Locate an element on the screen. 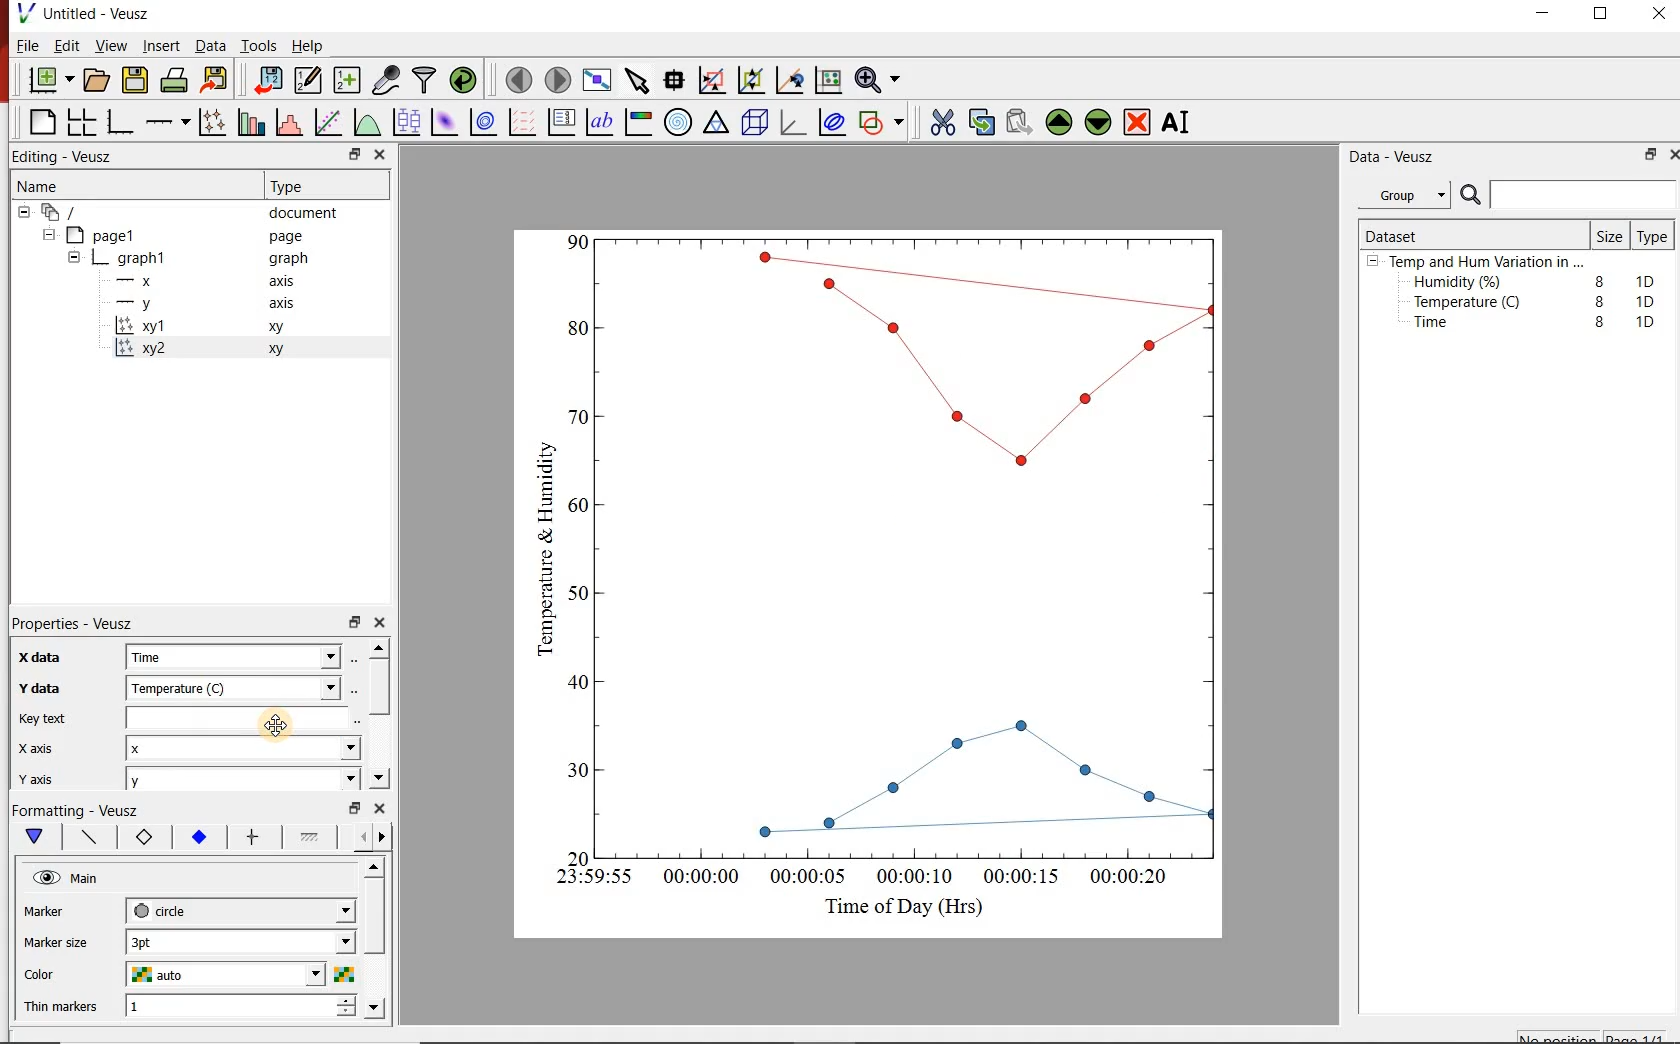 The width and height of the screenshot is (1680, 1044). Help is located at coordinates (309, 44).